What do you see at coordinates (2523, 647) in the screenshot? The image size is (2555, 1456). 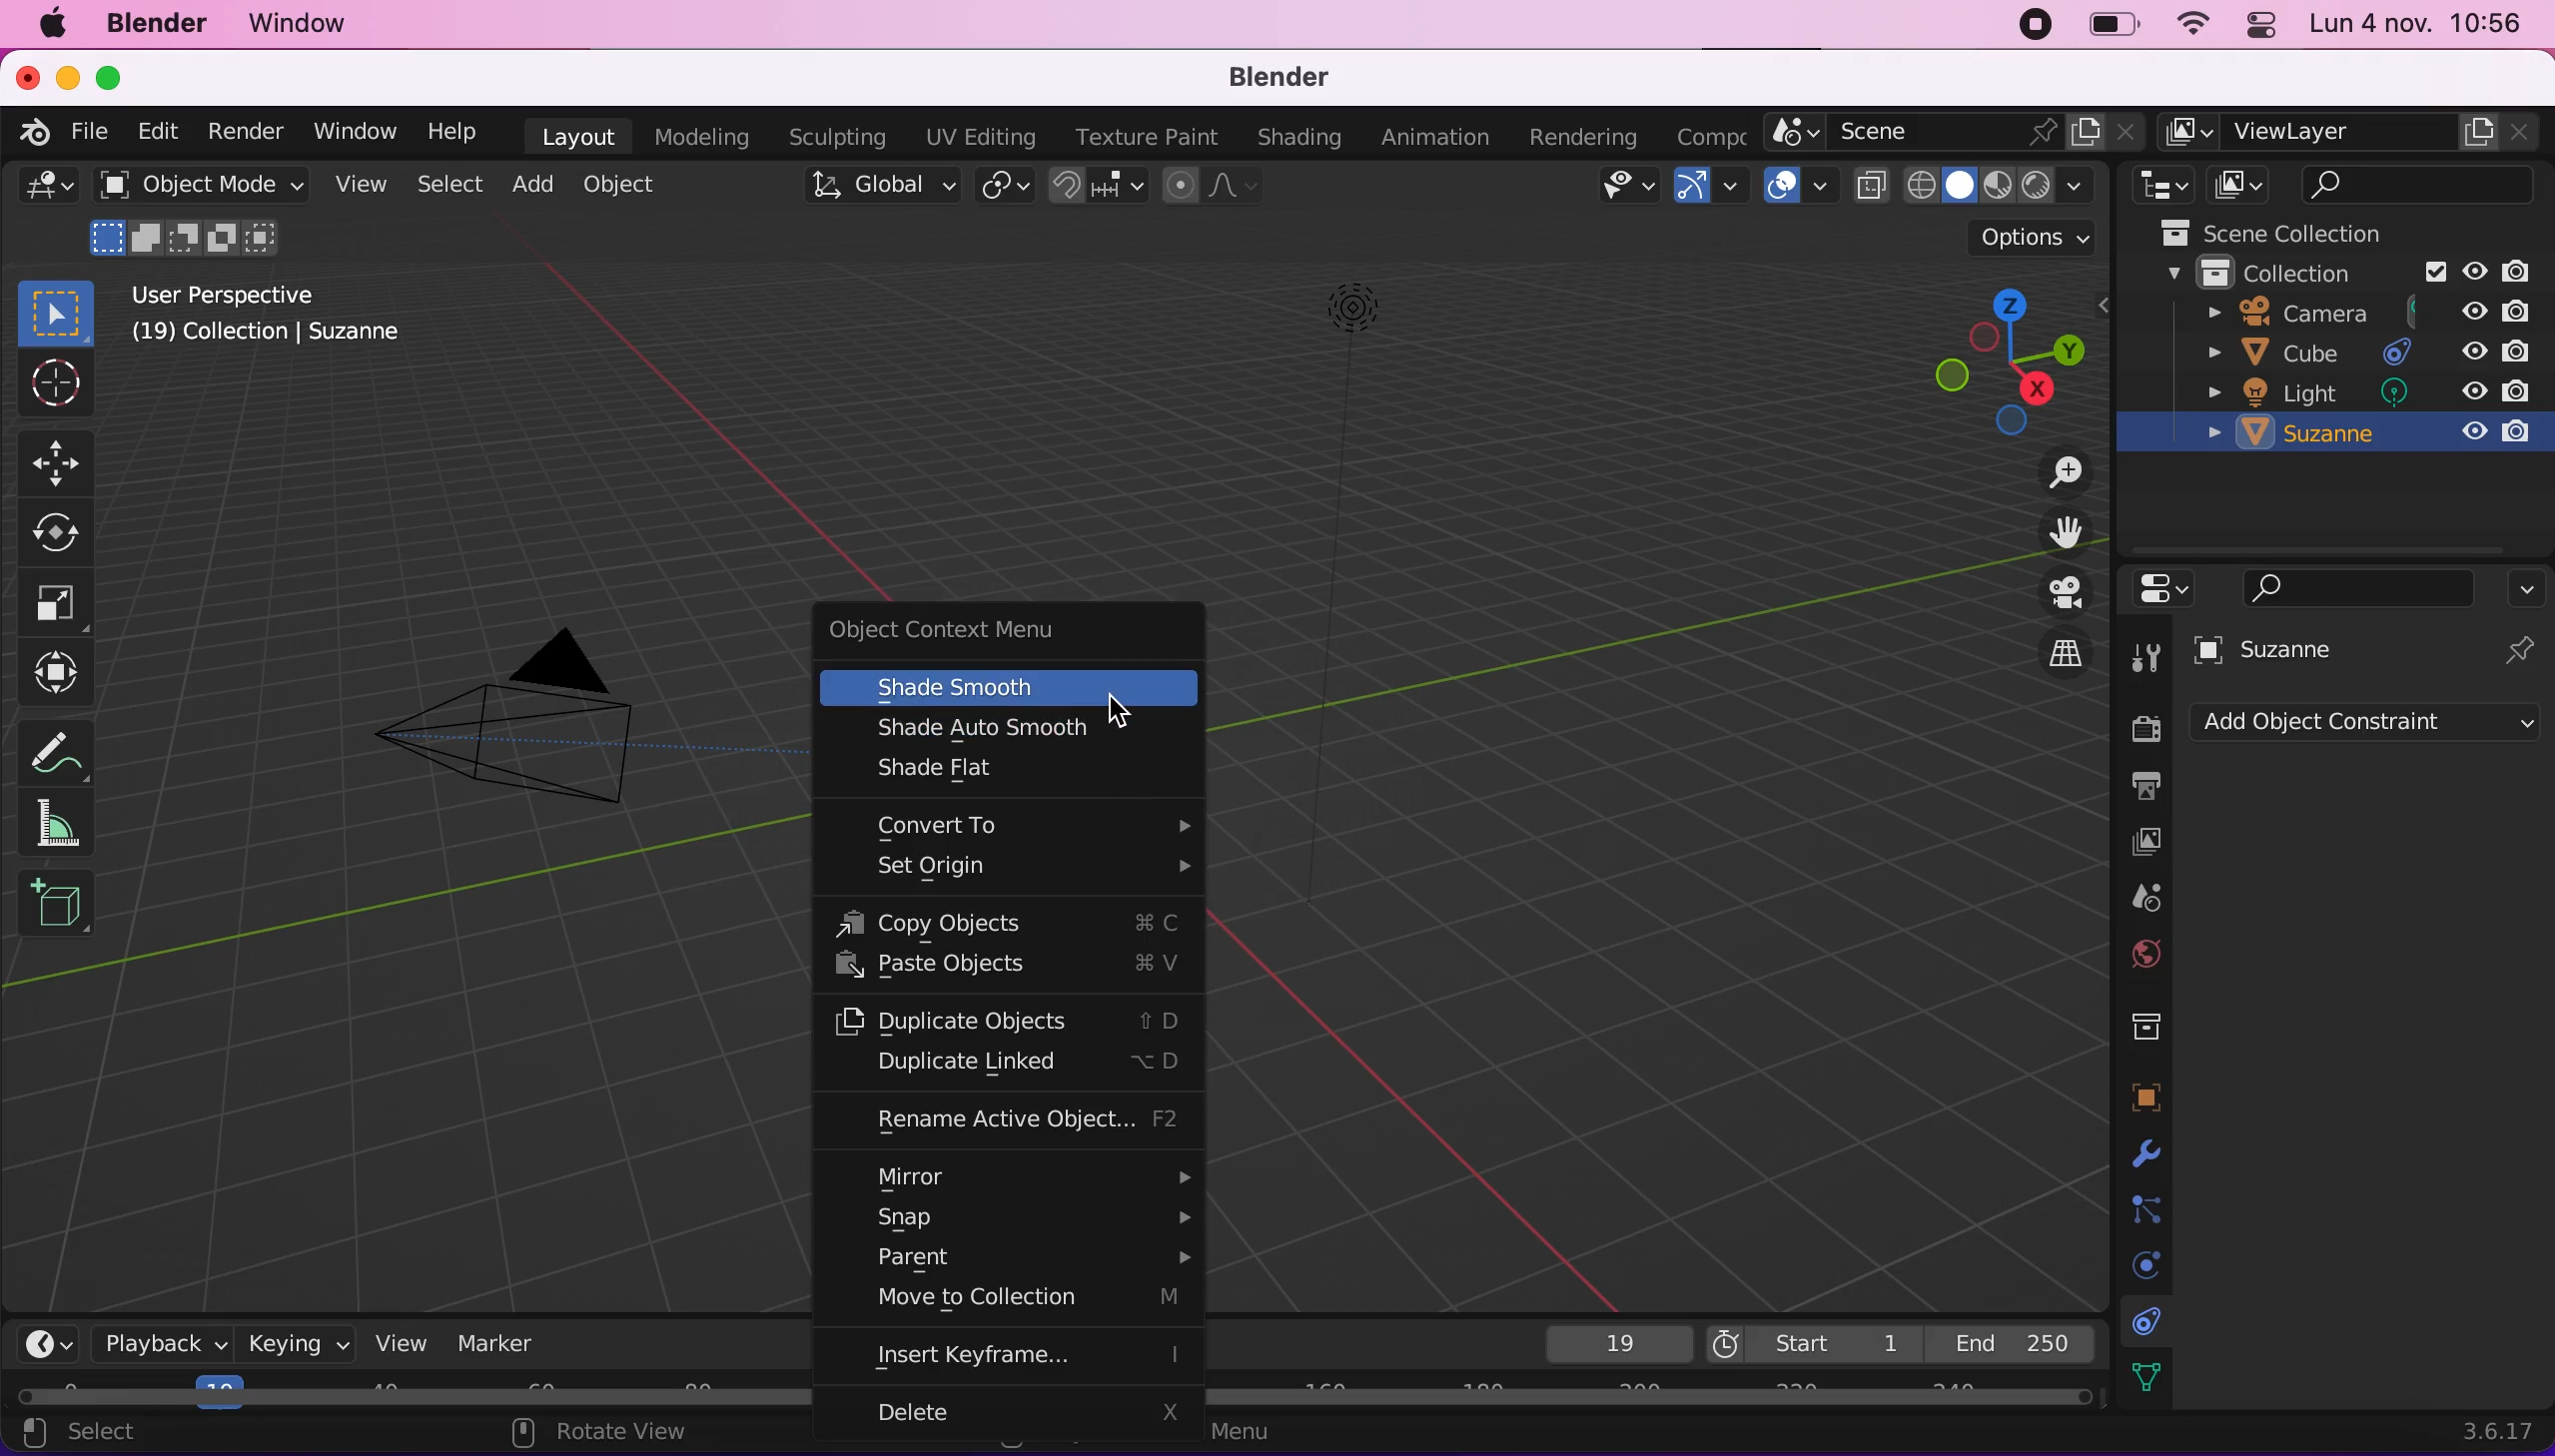 I see `pin` at bounding box center [2523, 647].